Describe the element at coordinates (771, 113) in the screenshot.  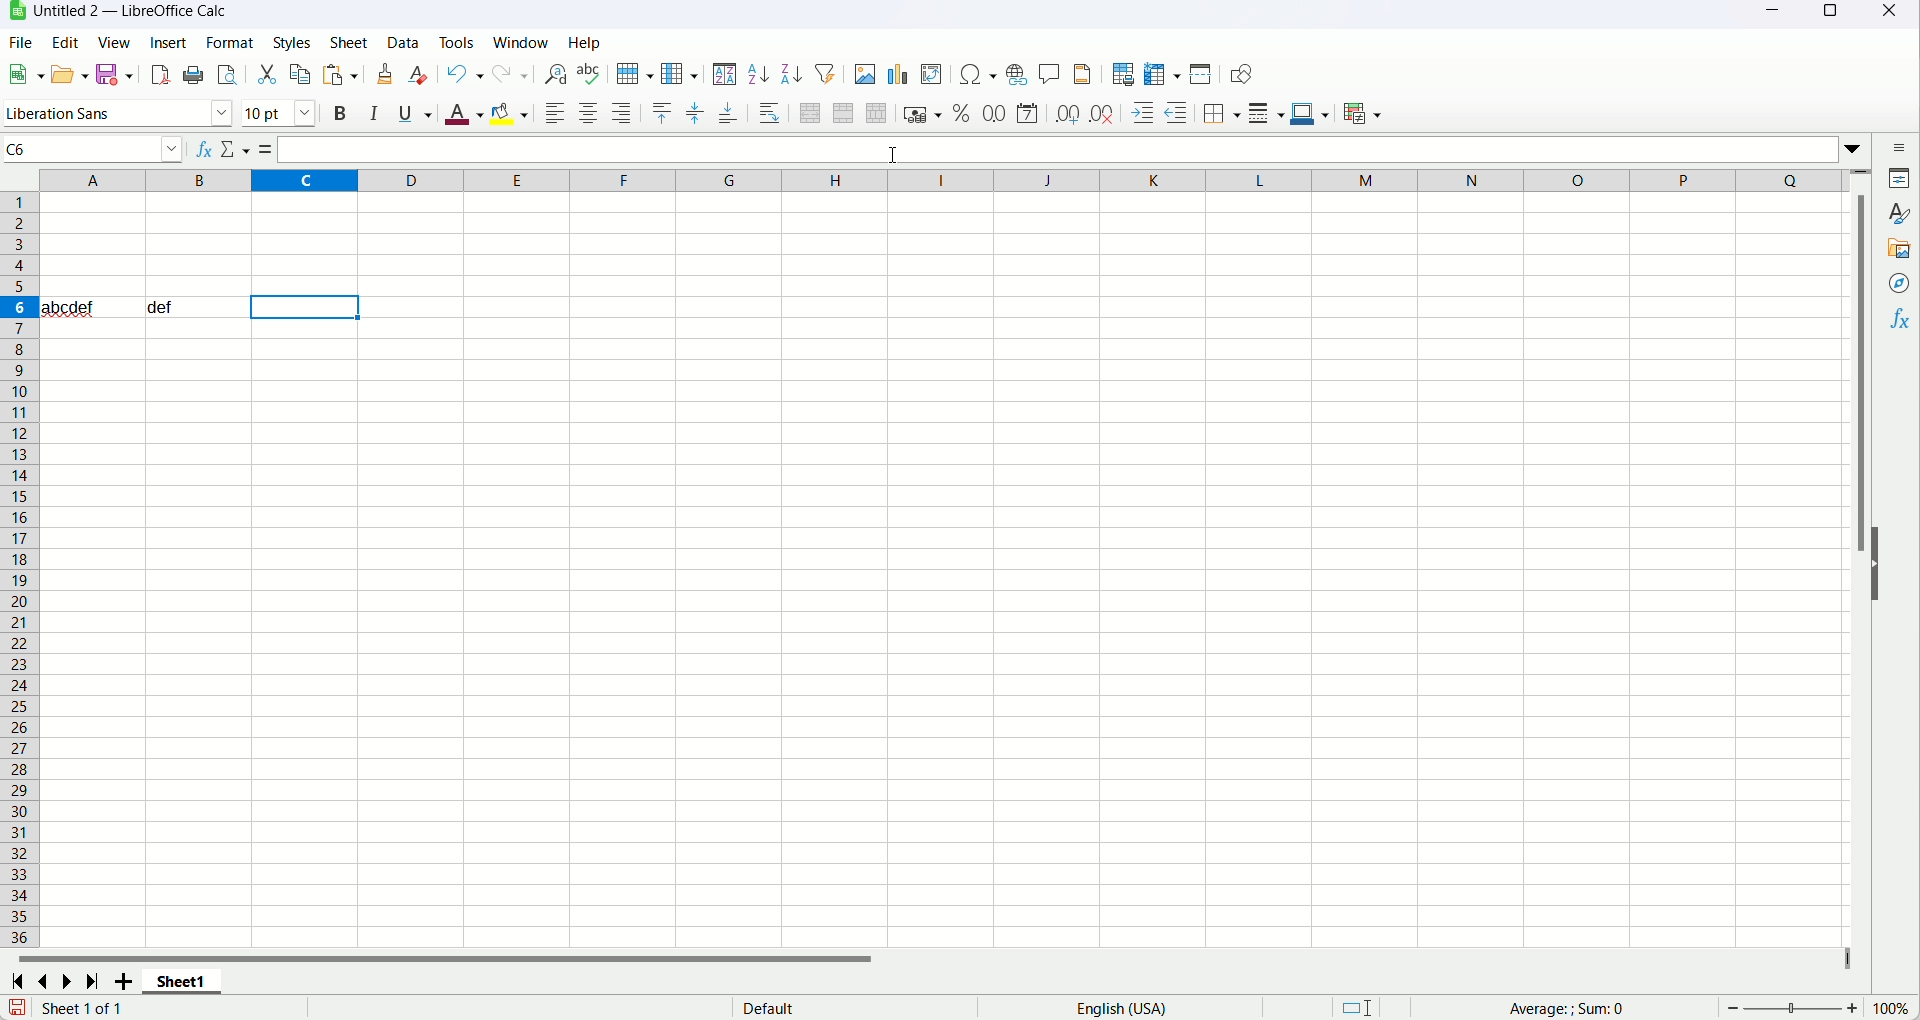
I see `wrap text` at that location.